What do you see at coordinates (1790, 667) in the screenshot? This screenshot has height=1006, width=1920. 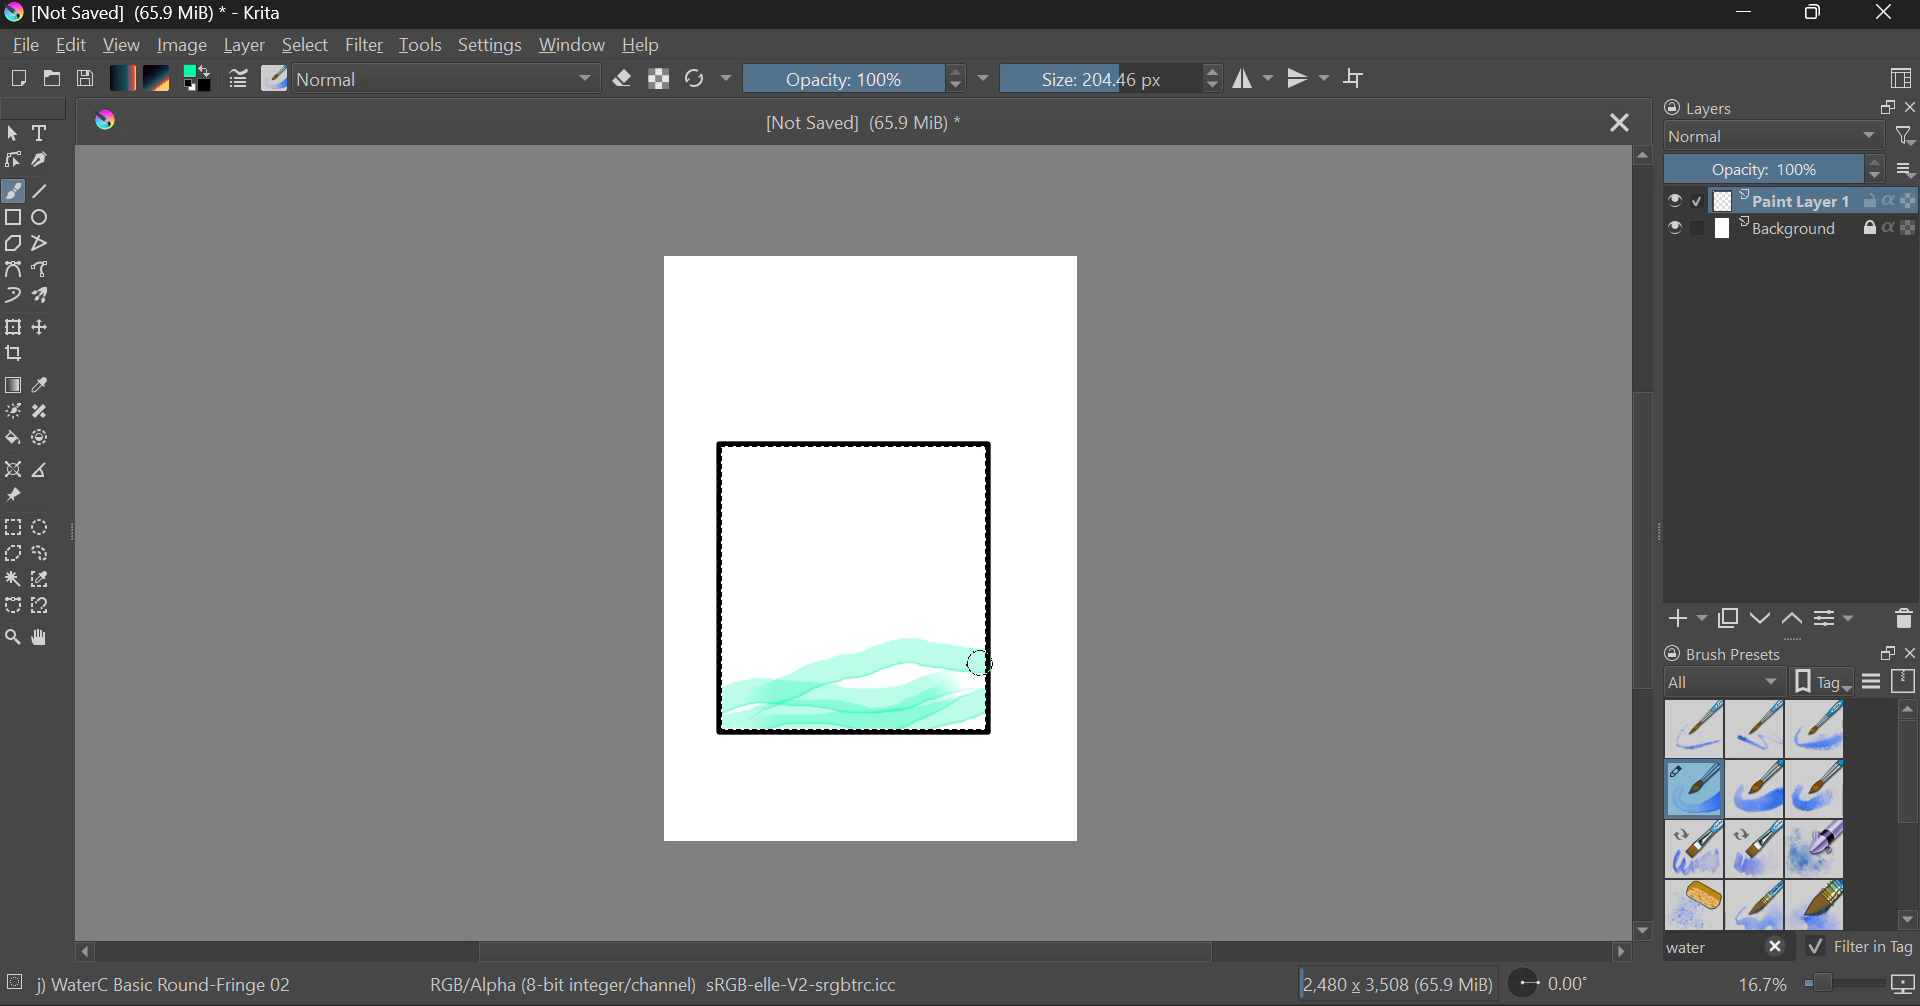 I see `Brush presets docket` at bounding box center [1790, 667].